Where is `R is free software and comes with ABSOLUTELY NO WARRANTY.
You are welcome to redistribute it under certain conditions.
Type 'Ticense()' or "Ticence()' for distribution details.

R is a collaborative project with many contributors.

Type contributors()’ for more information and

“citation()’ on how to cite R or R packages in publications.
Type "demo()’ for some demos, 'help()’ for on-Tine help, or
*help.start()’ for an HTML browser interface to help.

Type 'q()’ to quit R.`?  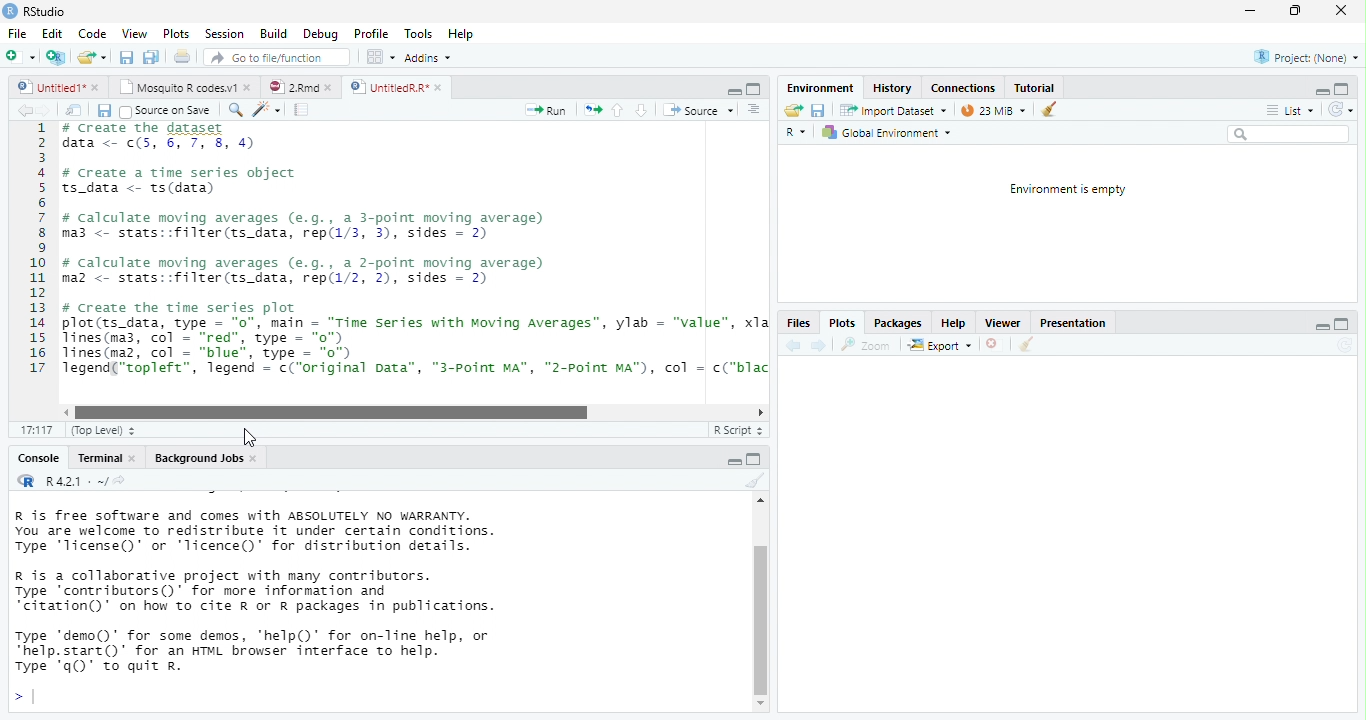 R is free software and comes with ABSOLUTELY NO WARRANTY.
You are welcome to redistribute it under certain conditions.
Type 'Ticense()' or "Ticence()' for distribution details.

R is a collaborative project with many contributors.

Type contributors()’ for more information and

“citation()’ on how to cite R or R packages in publications.
Type "demo()’ for some demos, 'help()’ for on-Tine help, or
*help.start()’ for an HTML browser interface to help.

Type 'q()’ to quit R. is located at coordinates (340, 591).